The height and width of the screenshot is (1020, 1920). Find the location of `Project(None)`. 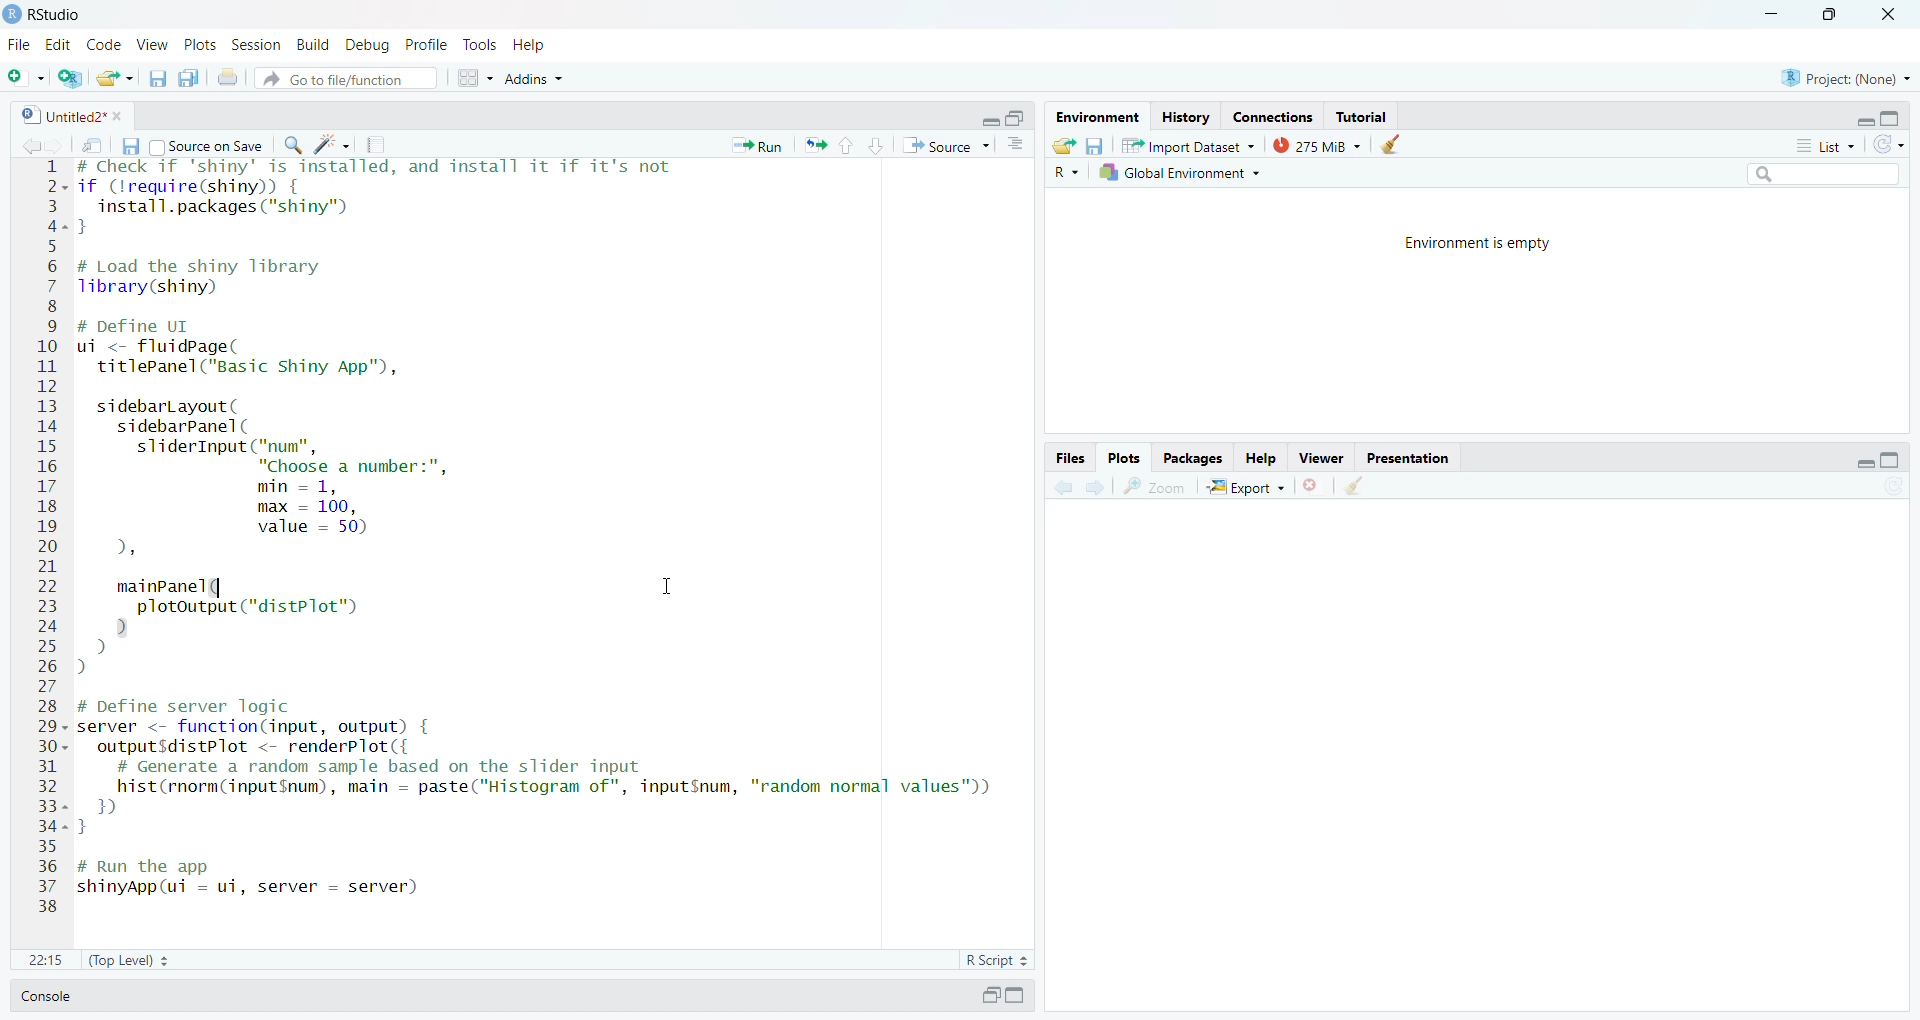

Project(None) is located at coordinates (1847, 78).